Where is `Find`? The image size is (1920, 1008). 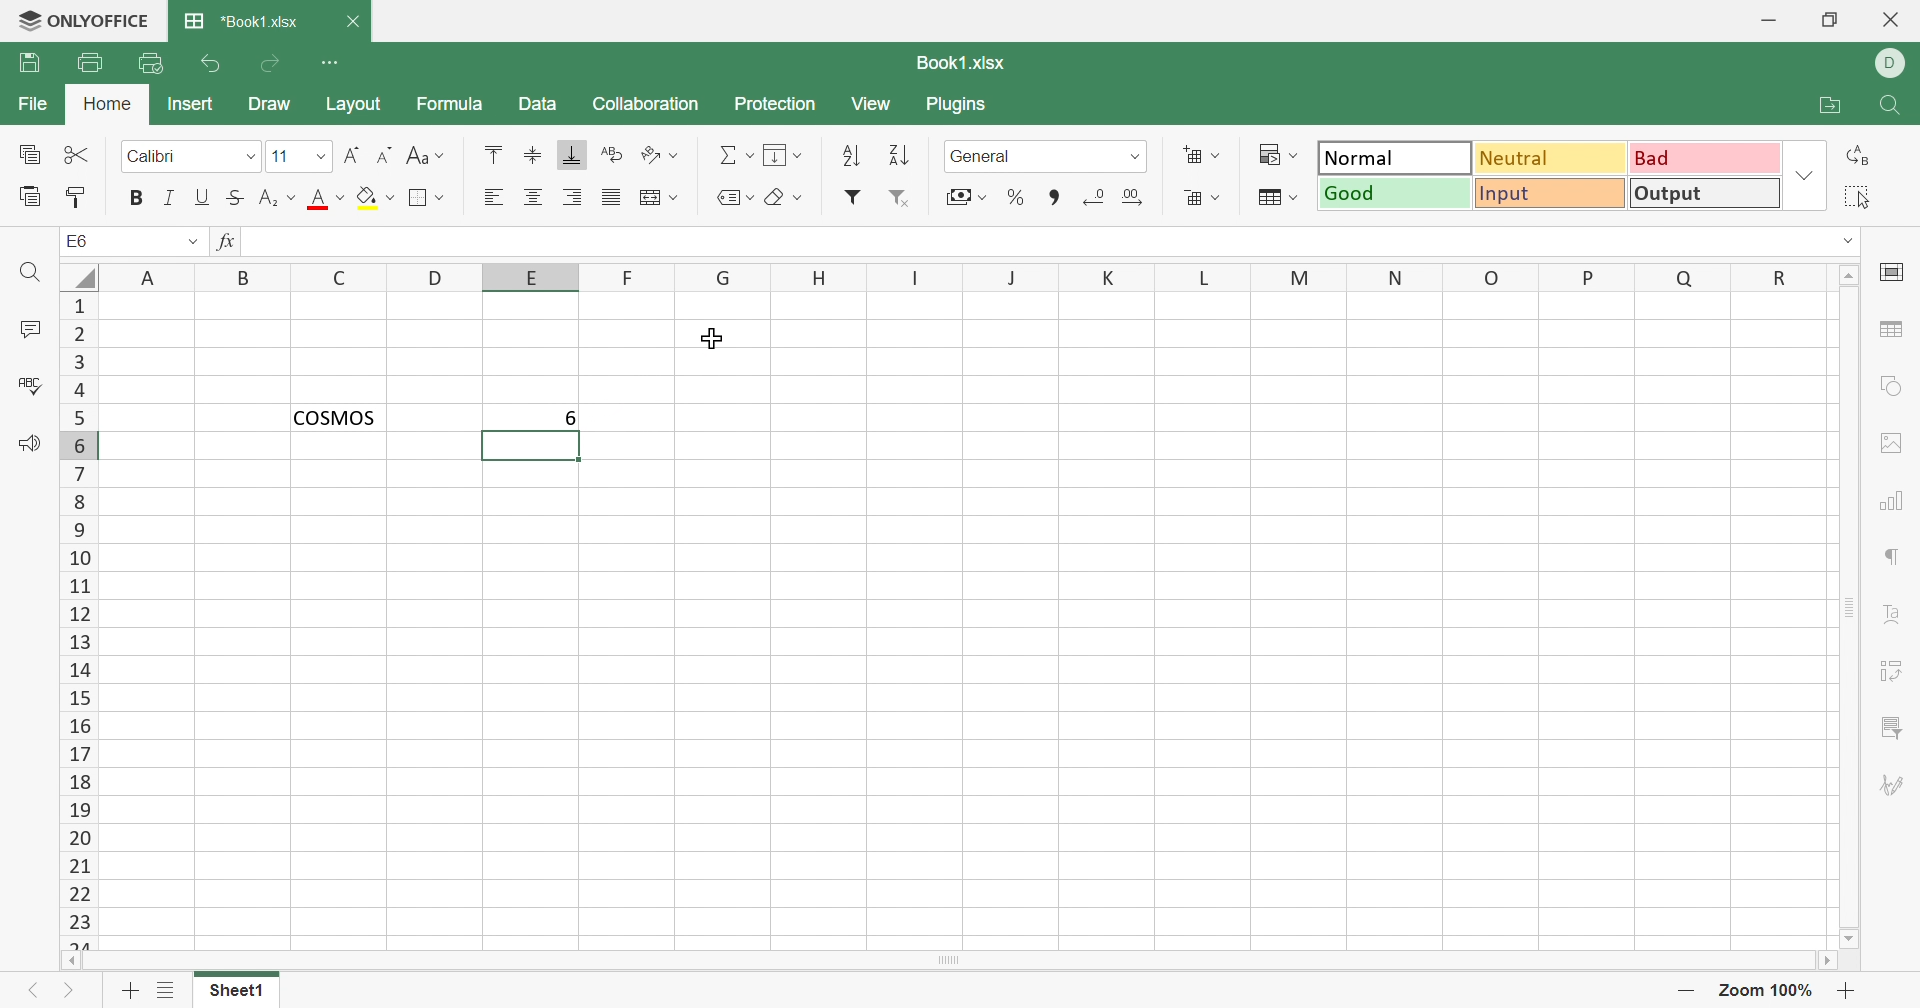 Find is located at coordinates (1891, 107).